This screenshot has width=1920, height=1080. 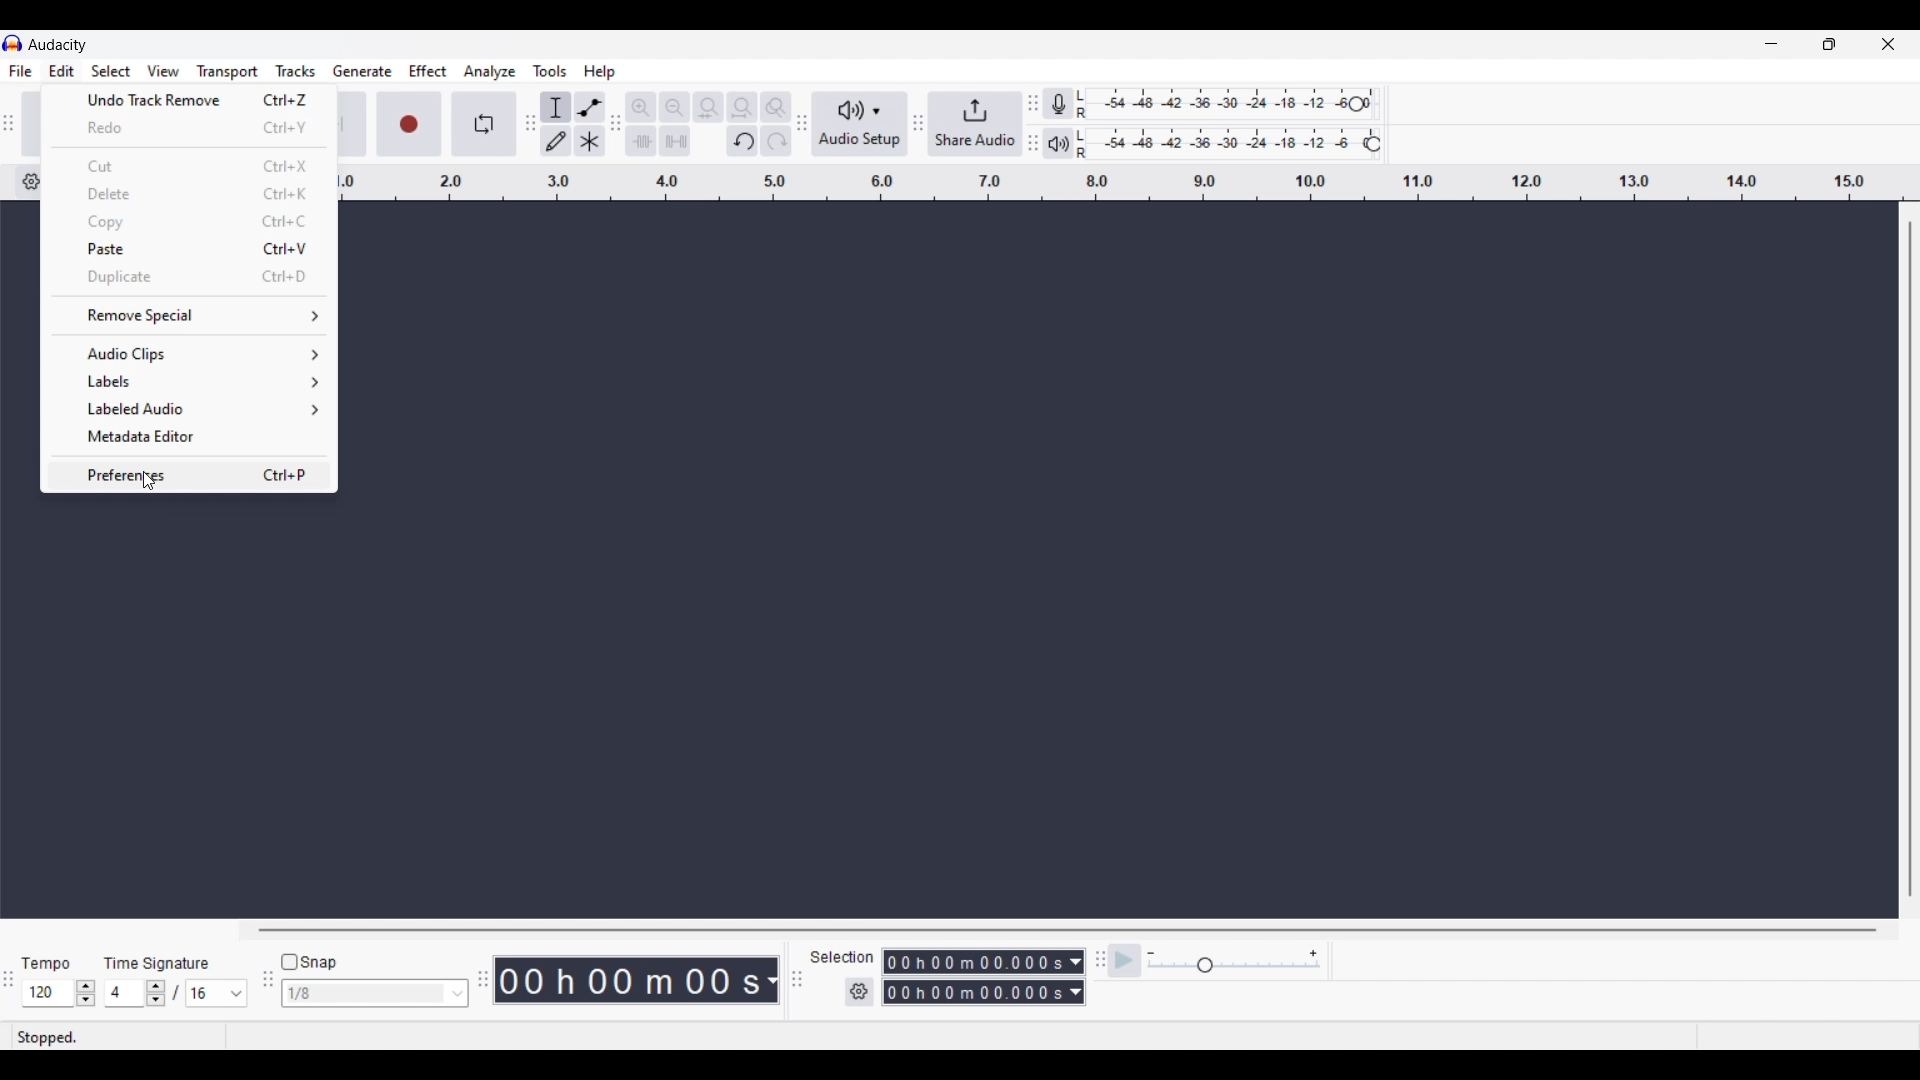 What do you see at coordinates (590, 142) in the screenshot?
I see `Multitool` at bounding box center [590, 142].